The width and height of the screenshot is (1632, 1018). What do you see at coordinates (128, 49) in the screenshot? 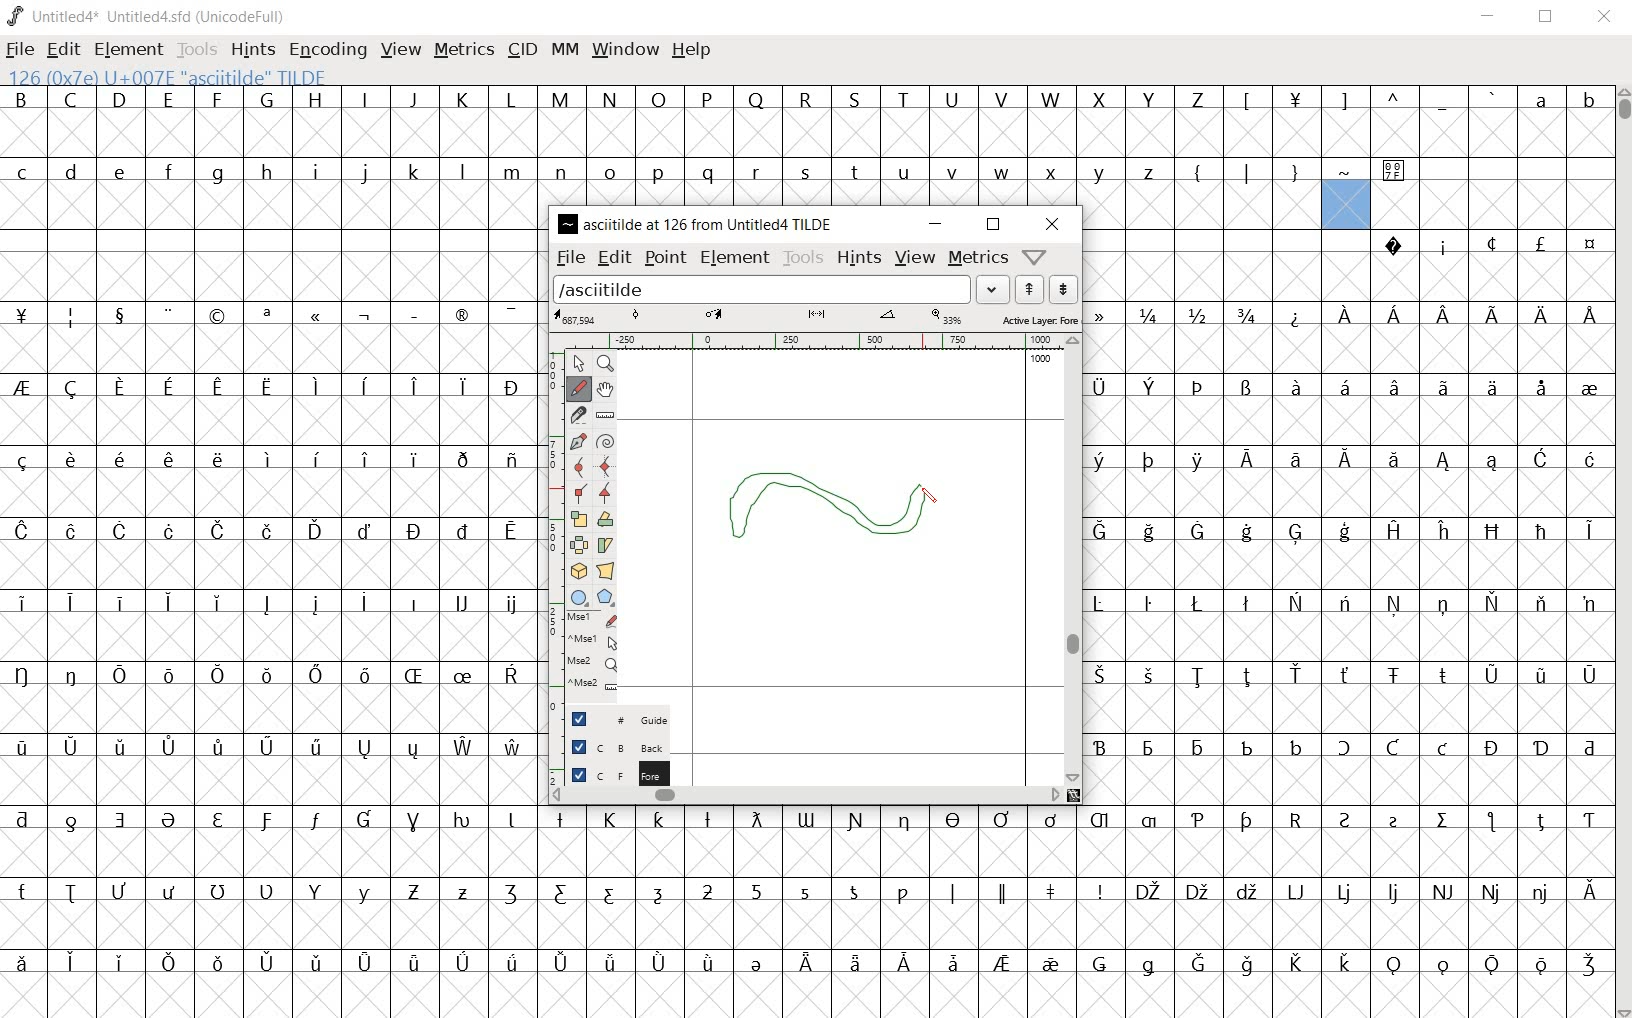
I see `ELEMENT` at bounding box center [128, 49].